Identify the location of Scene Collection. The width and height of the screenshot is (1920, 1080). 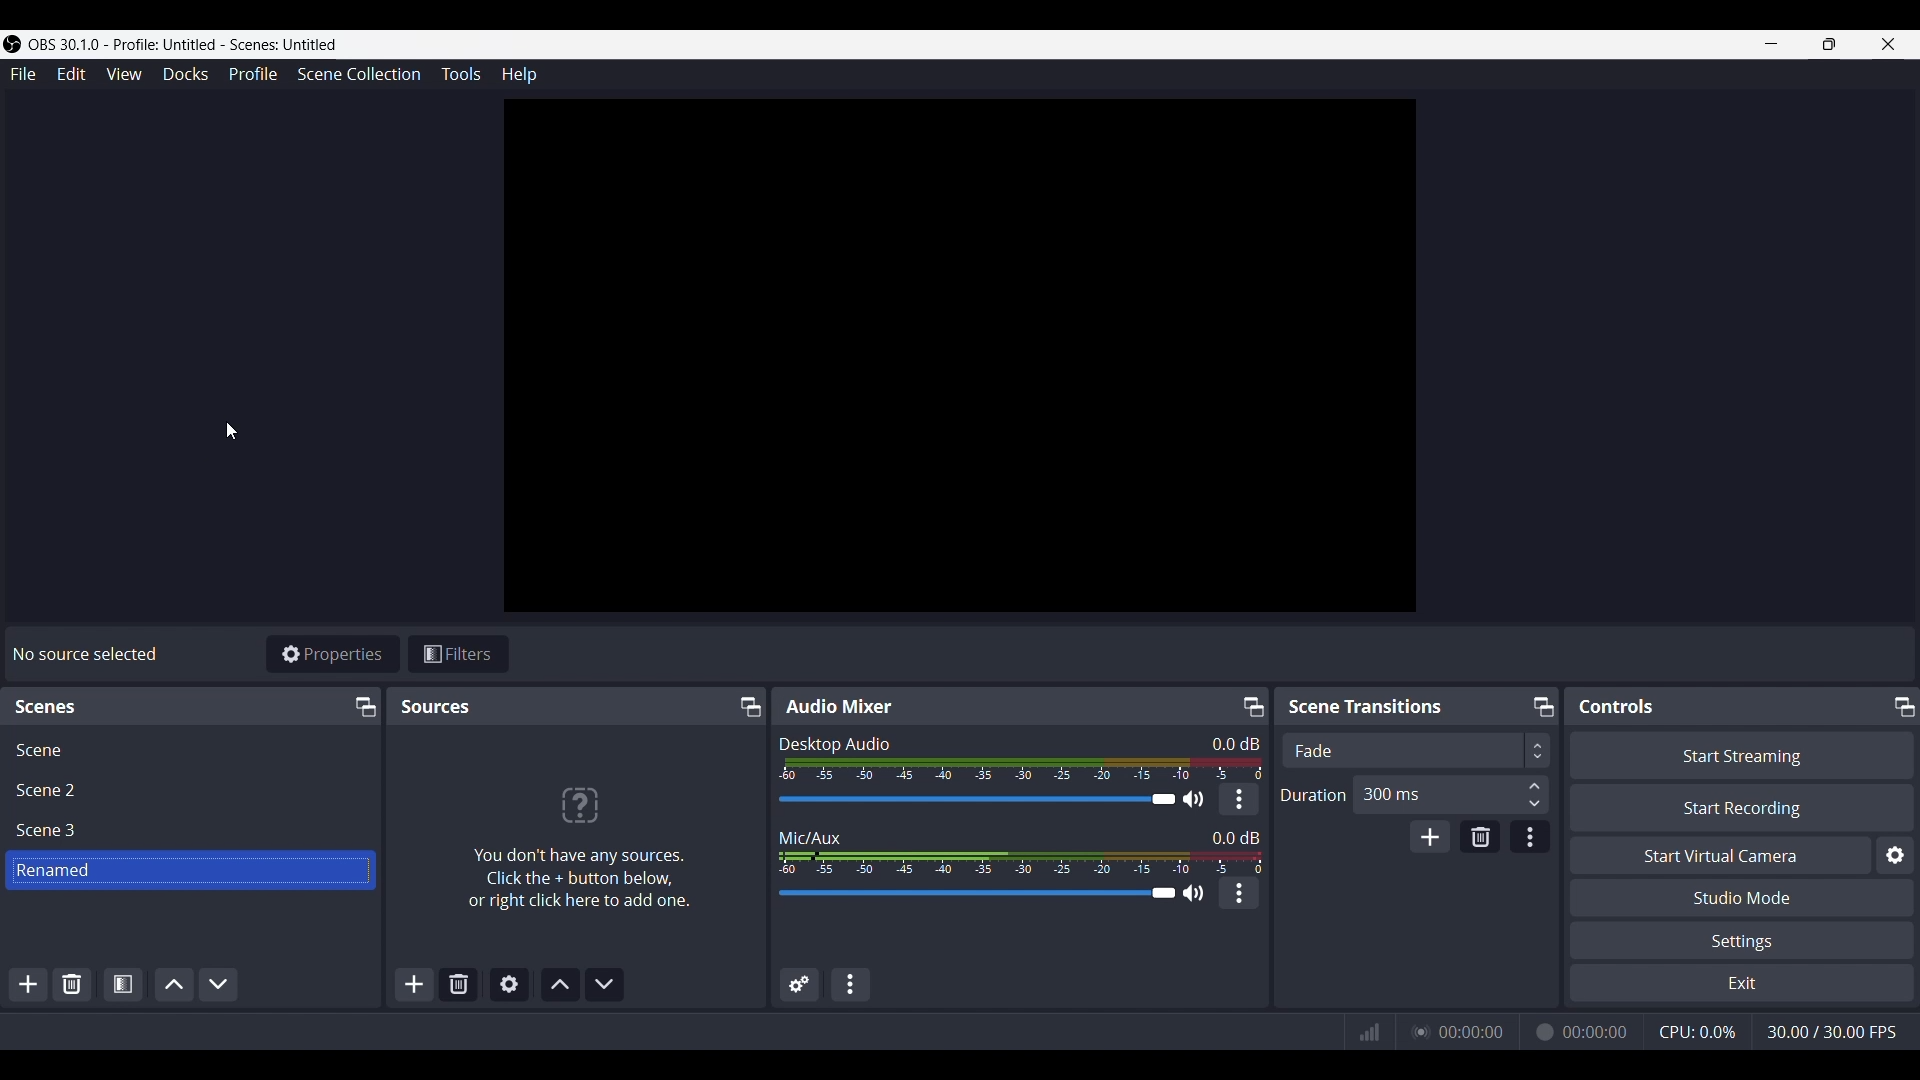
(360, 73).